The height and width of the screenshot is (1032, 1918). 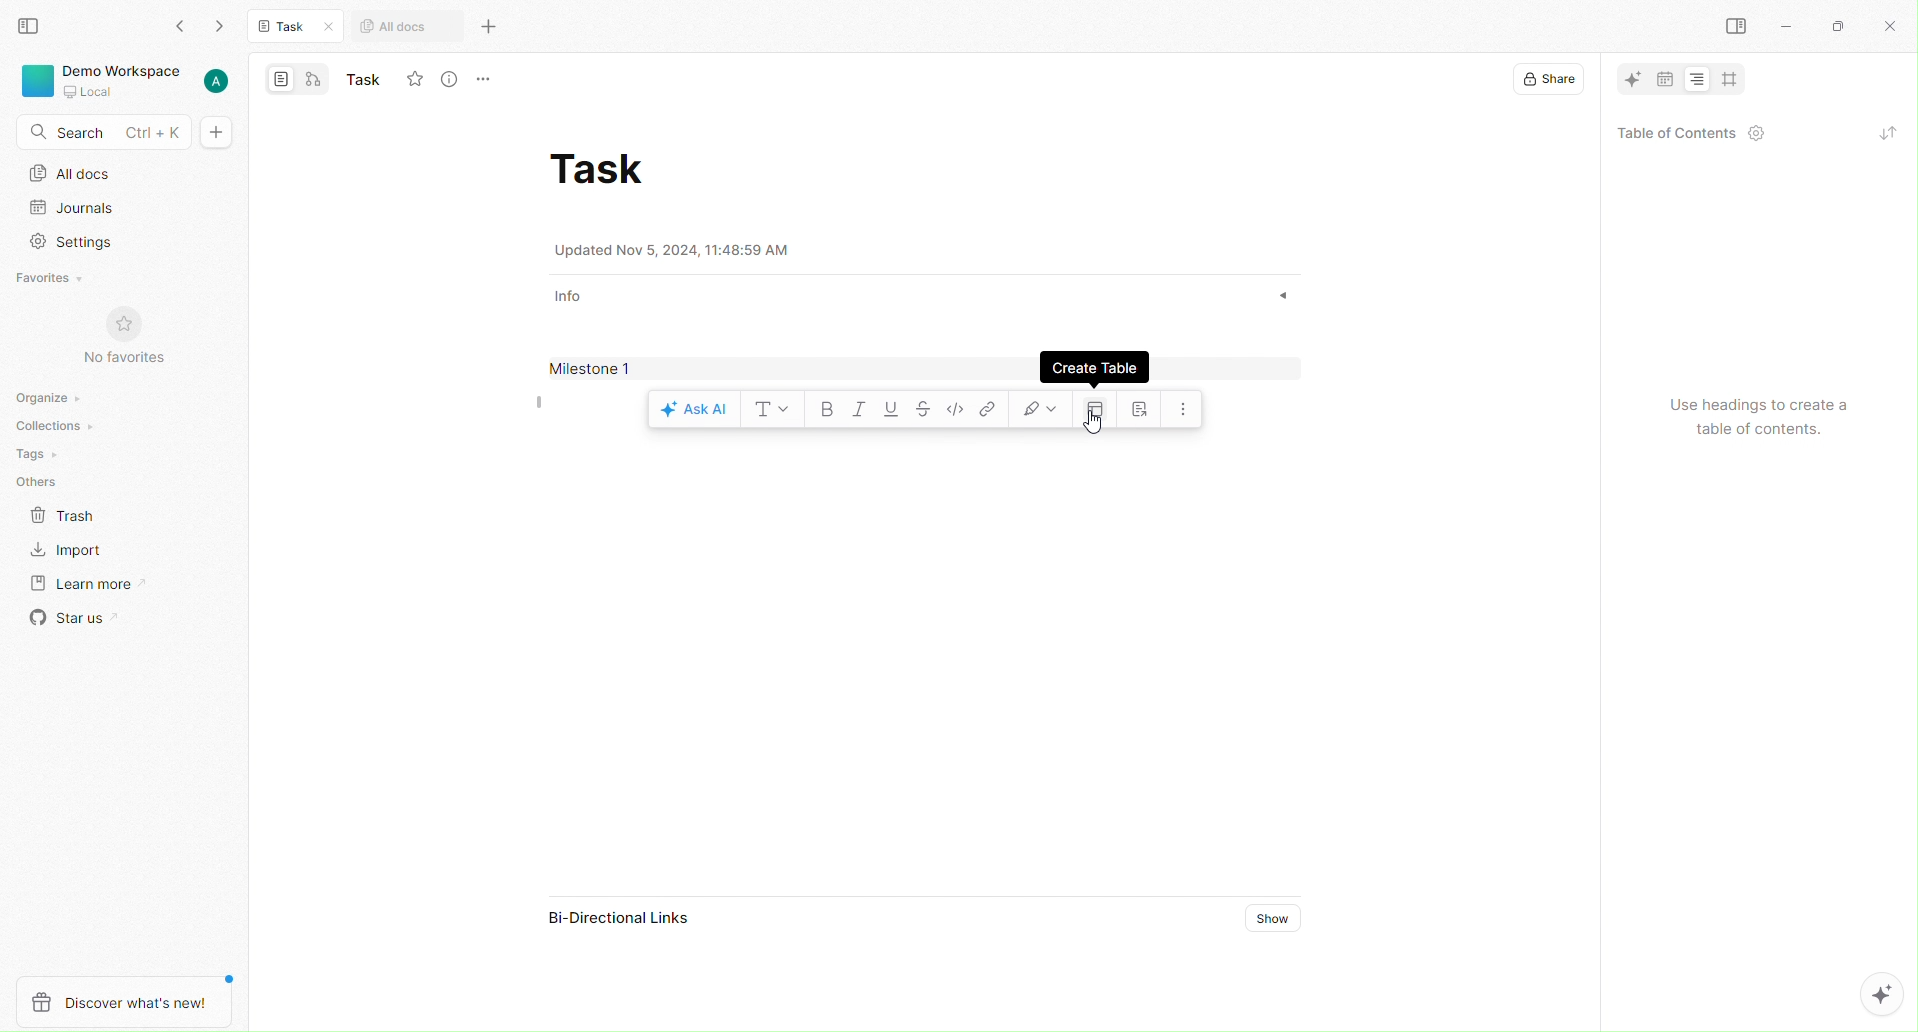 I want to click on Learn More, so click(x=101, y=584).